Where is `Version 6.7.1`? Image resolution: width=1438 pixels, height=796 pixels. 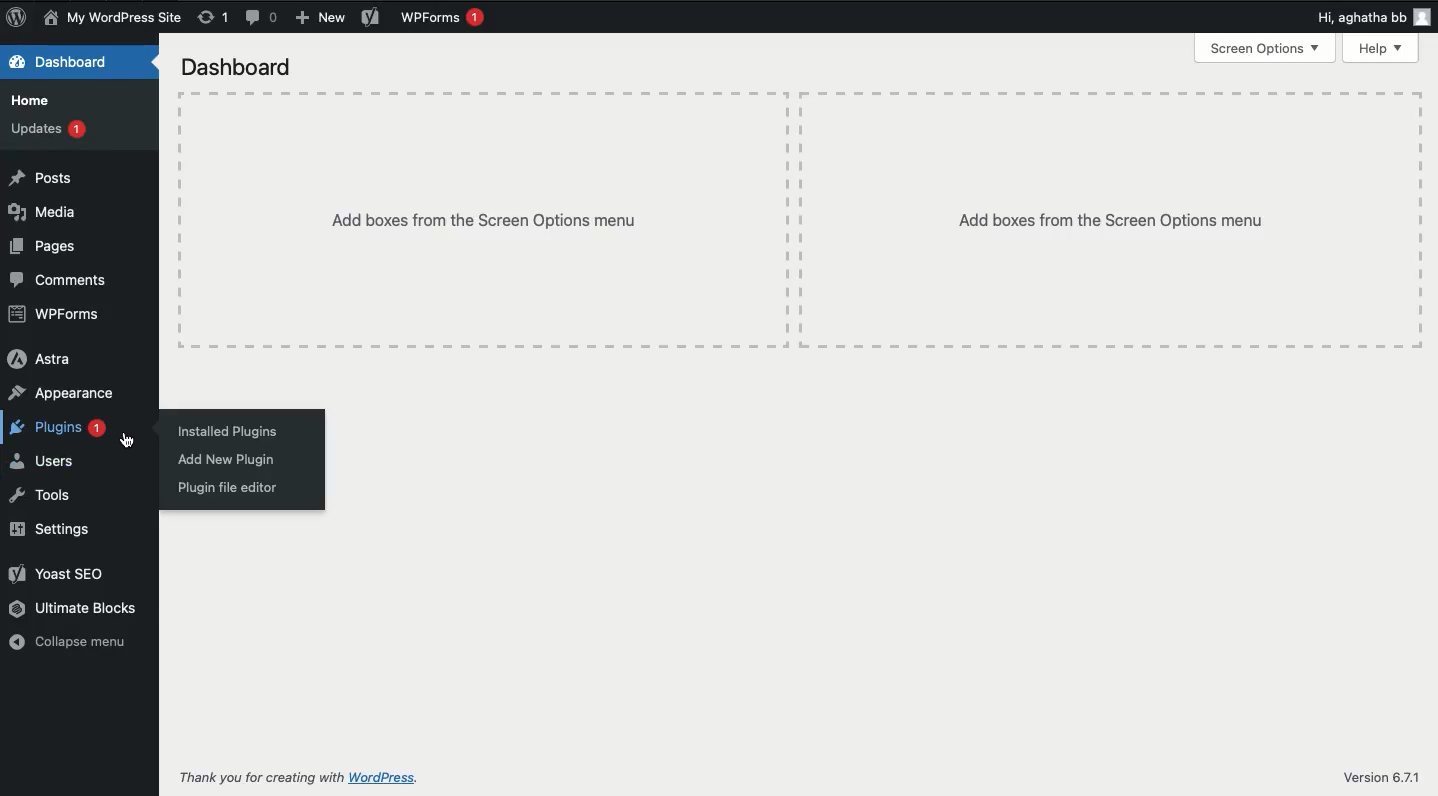
Version 6.7.1 is located at coordinates (1387, 779).